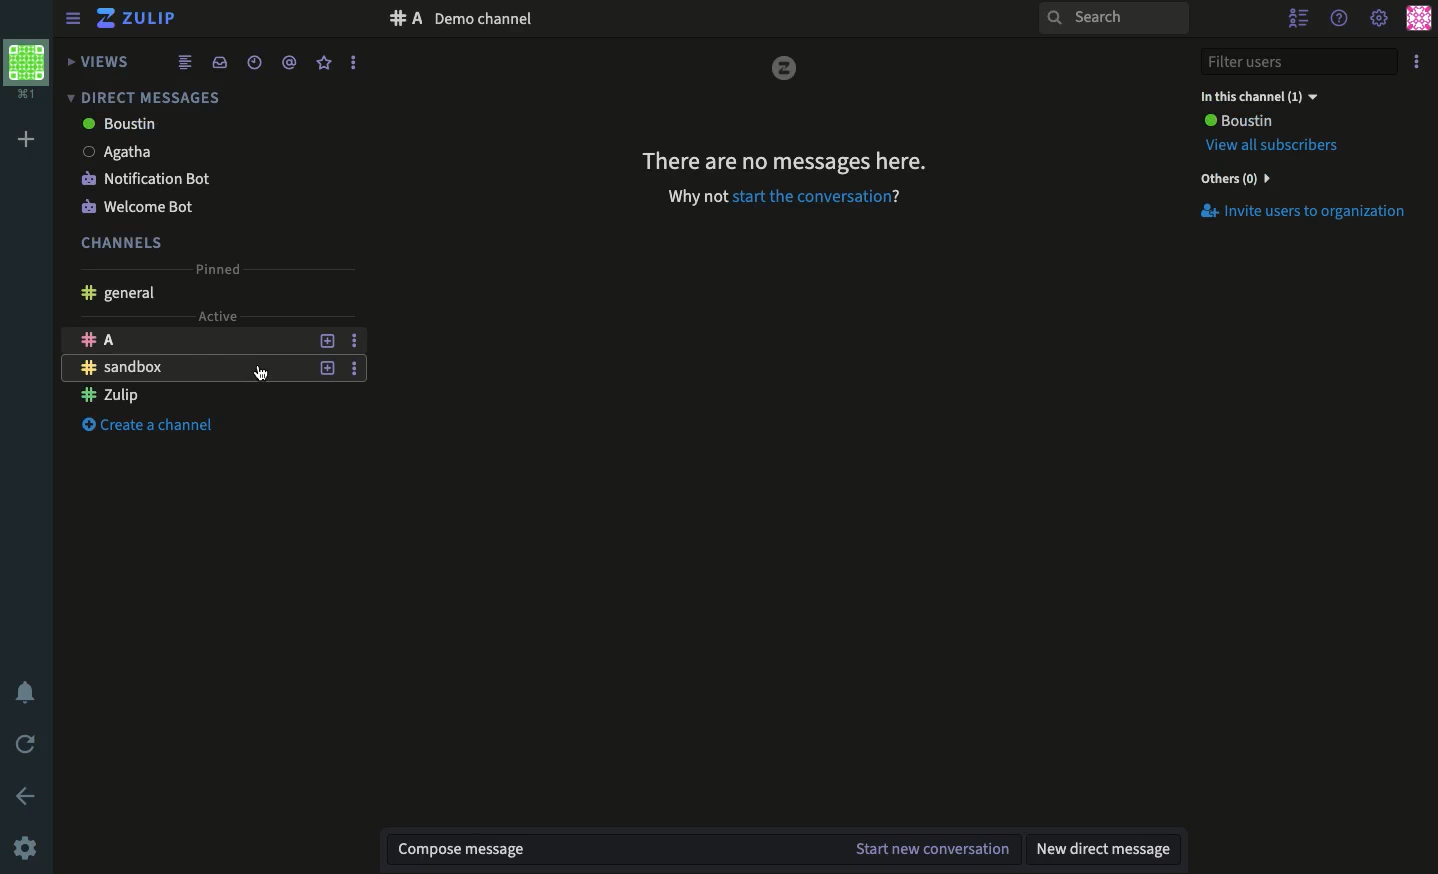 The width and height of the screenshot is (1438, 874). What do you see at coordinates (819, 199) in the screenshot?
I see `Start the conversation?` at bounding box center [819, 199].